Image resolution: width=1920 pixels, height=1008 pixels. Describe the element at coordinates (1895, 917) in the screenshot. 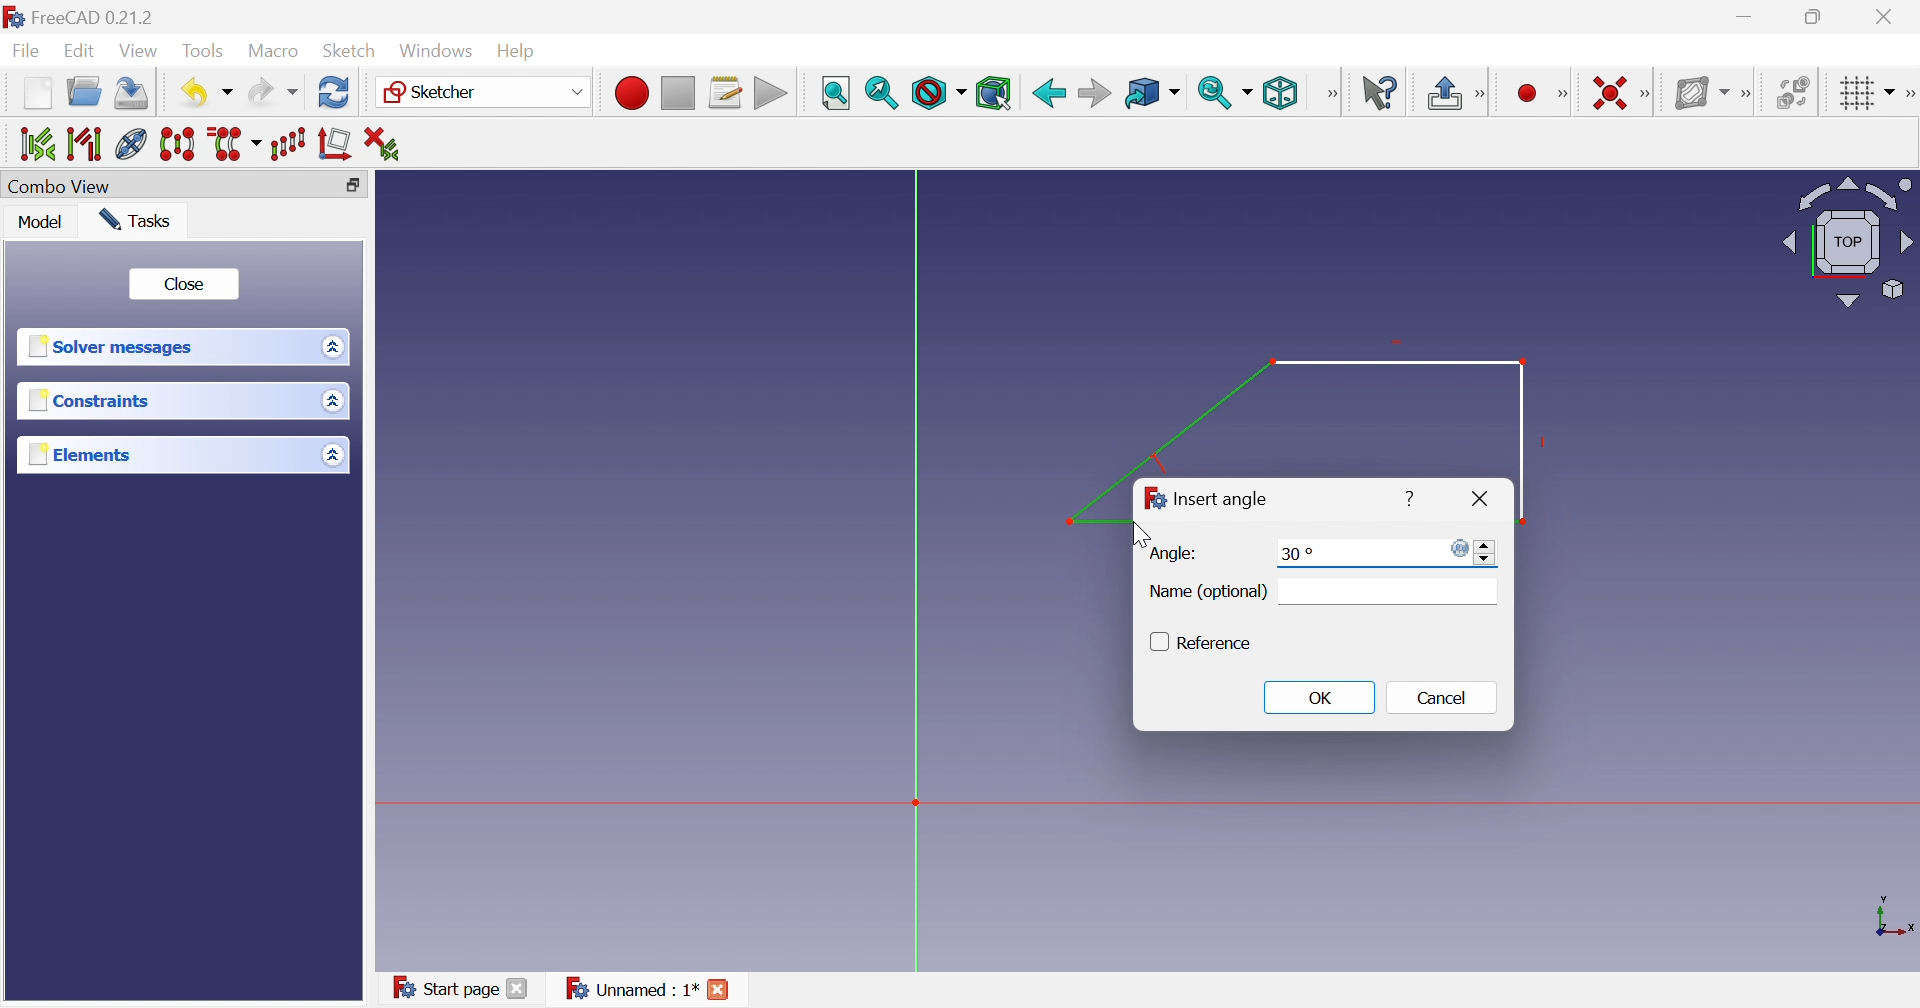

I see `X, Y plane` at that location.